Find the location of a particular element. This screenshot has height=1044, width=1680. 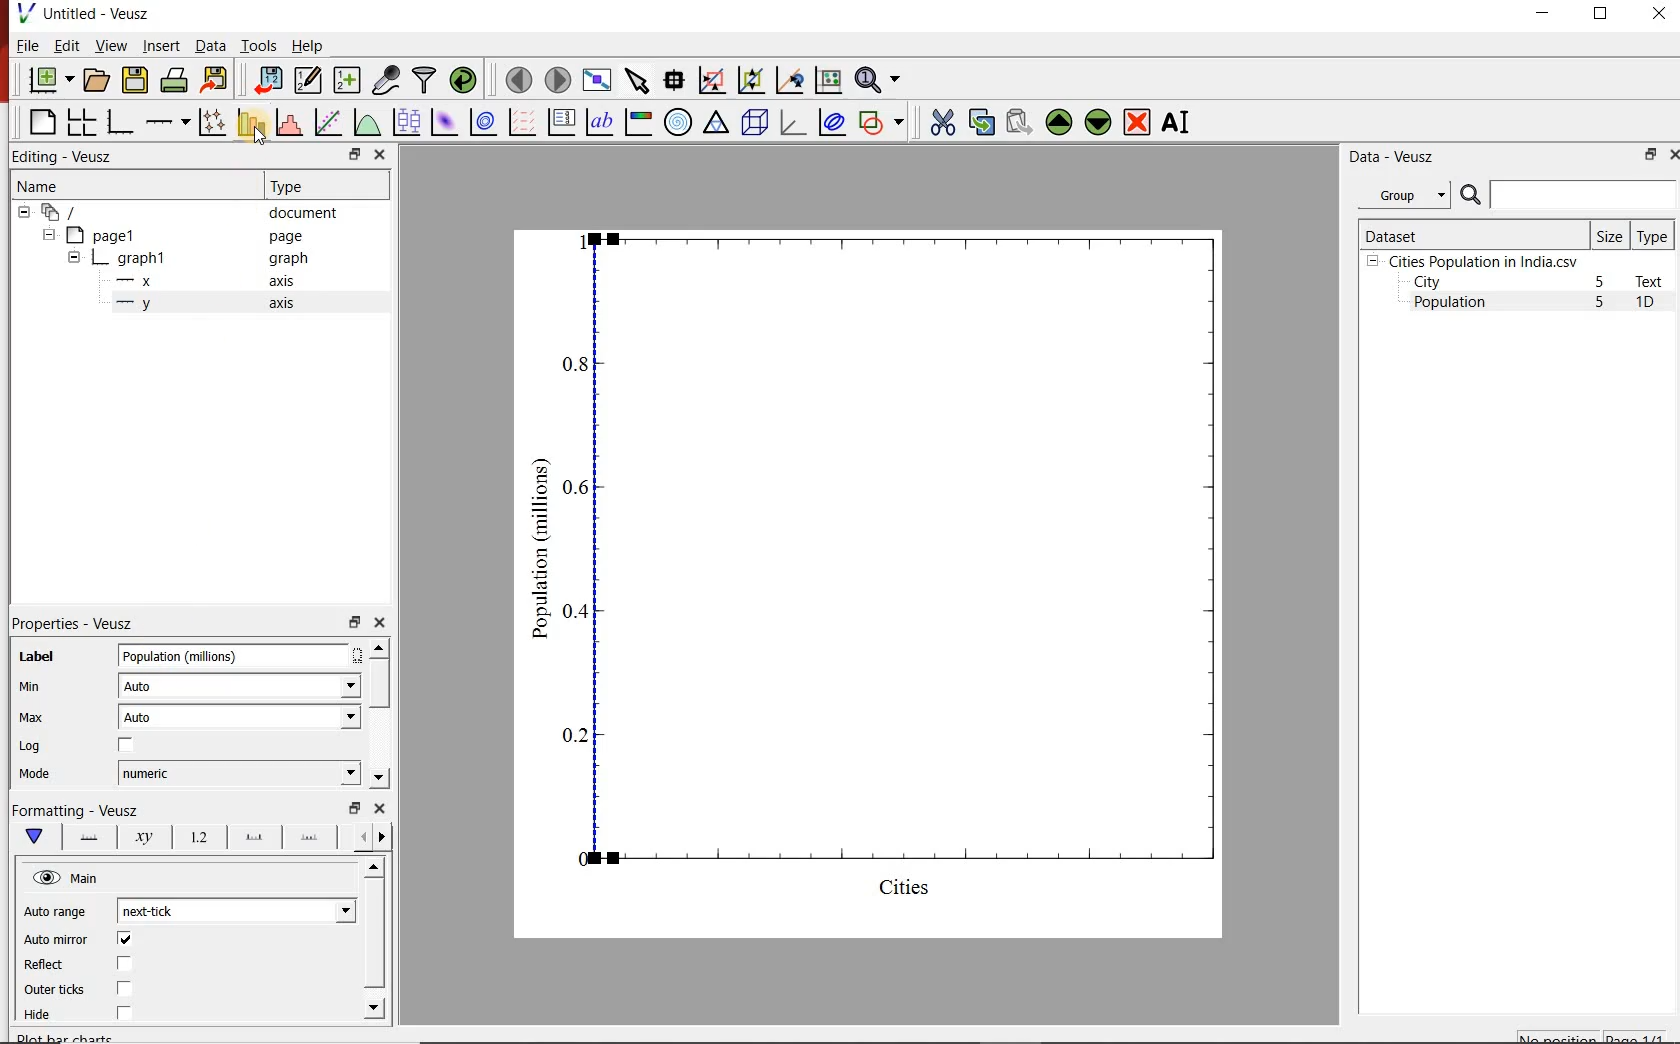

5 is located at coordinates (1601, 283).